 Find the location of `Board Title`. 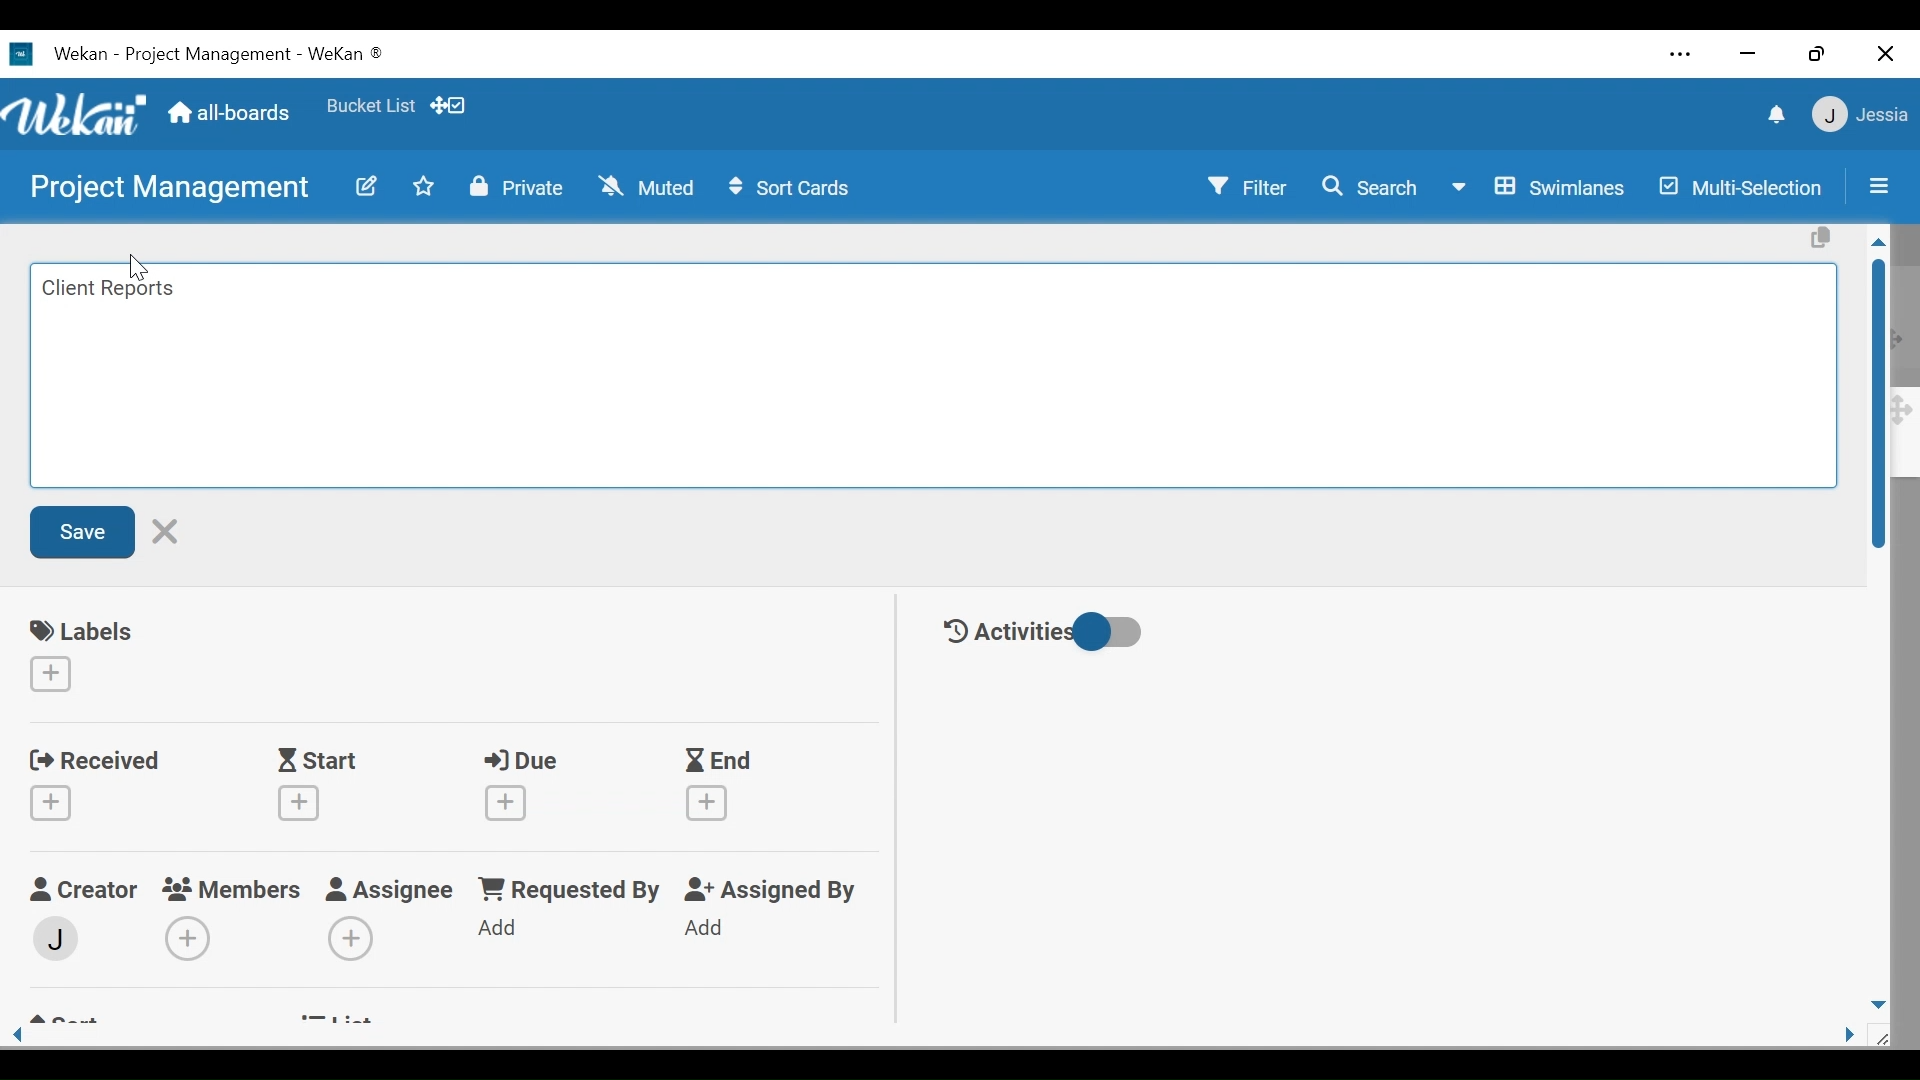

Board Title is located at coordinates (170, 191).